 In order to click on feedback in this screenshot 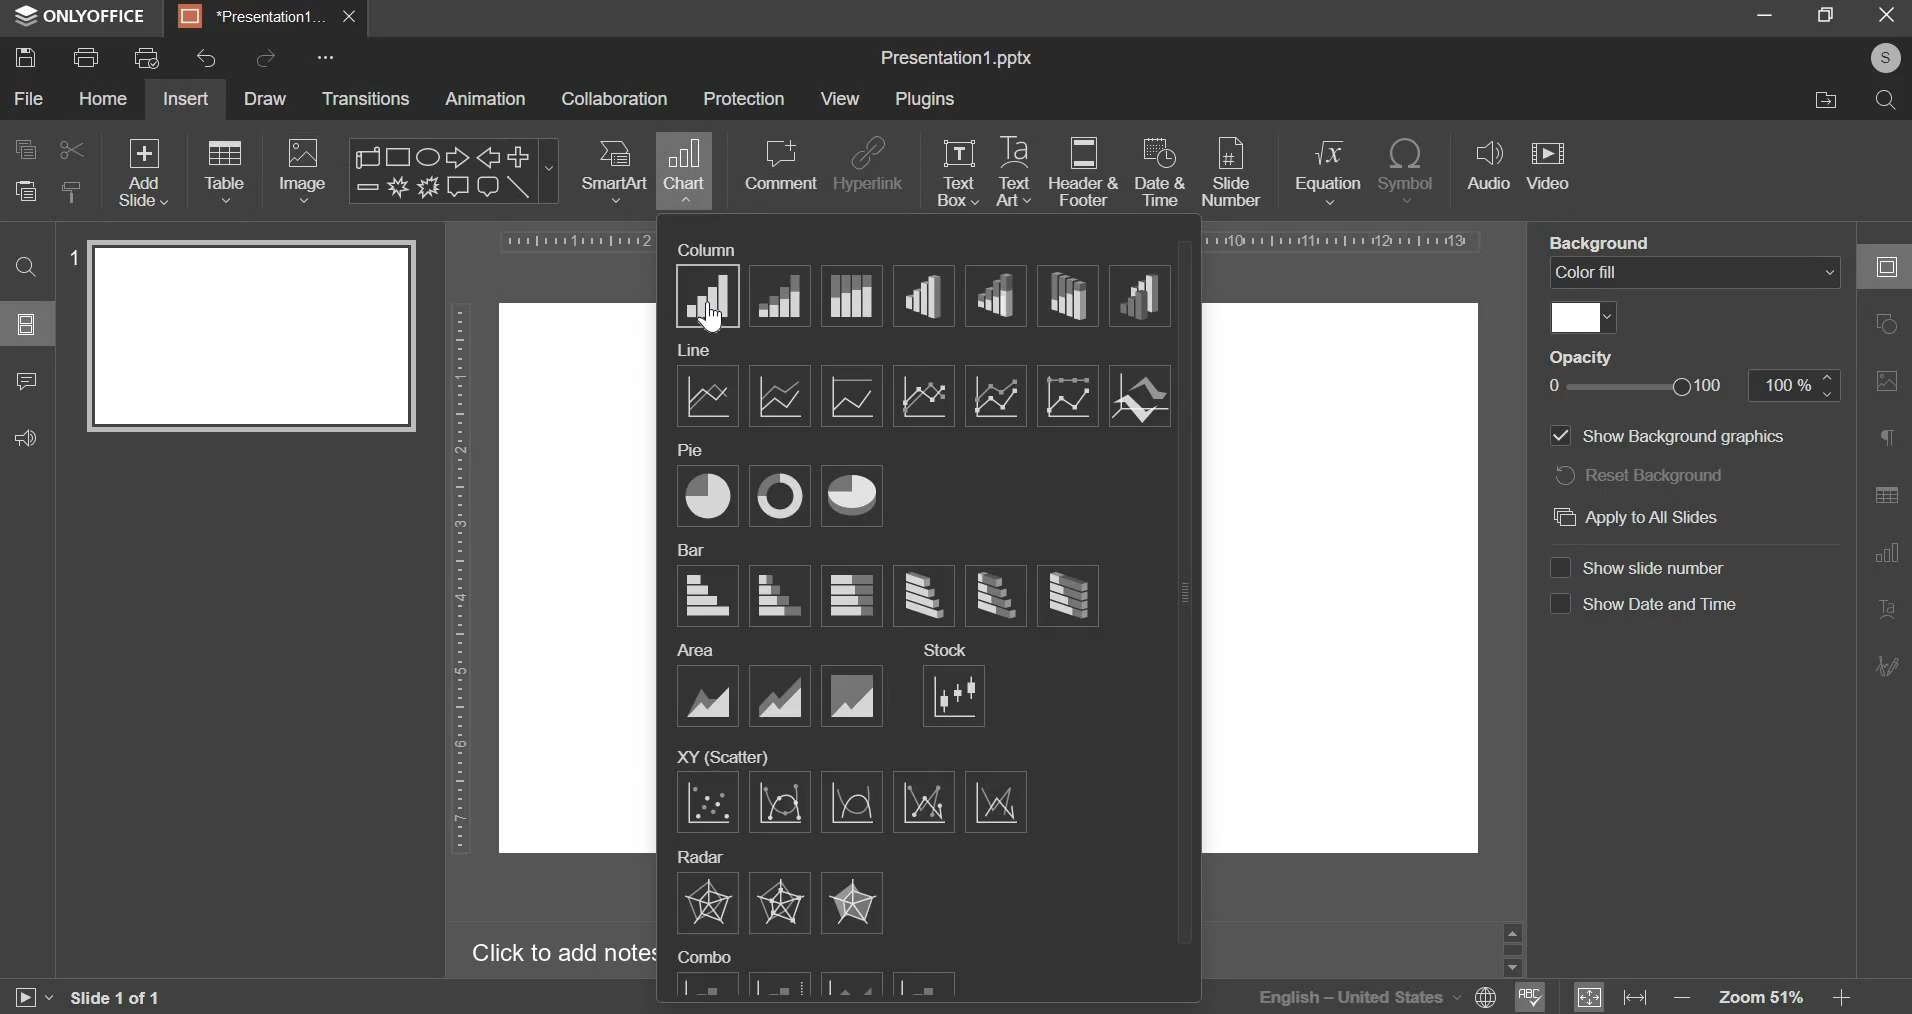, I will do `click(26, 436)`.